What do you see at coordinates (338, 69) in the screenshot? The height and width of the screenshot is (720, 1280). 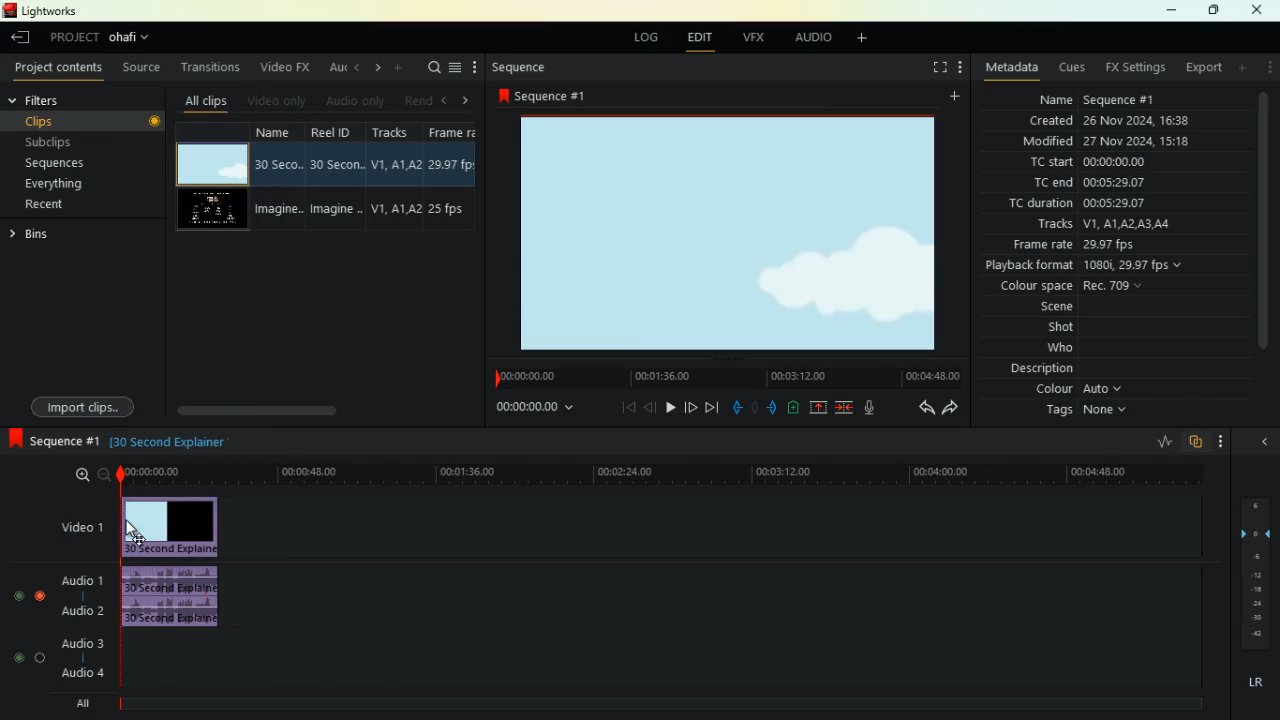 I see `au` at bounding box center [338, 69].